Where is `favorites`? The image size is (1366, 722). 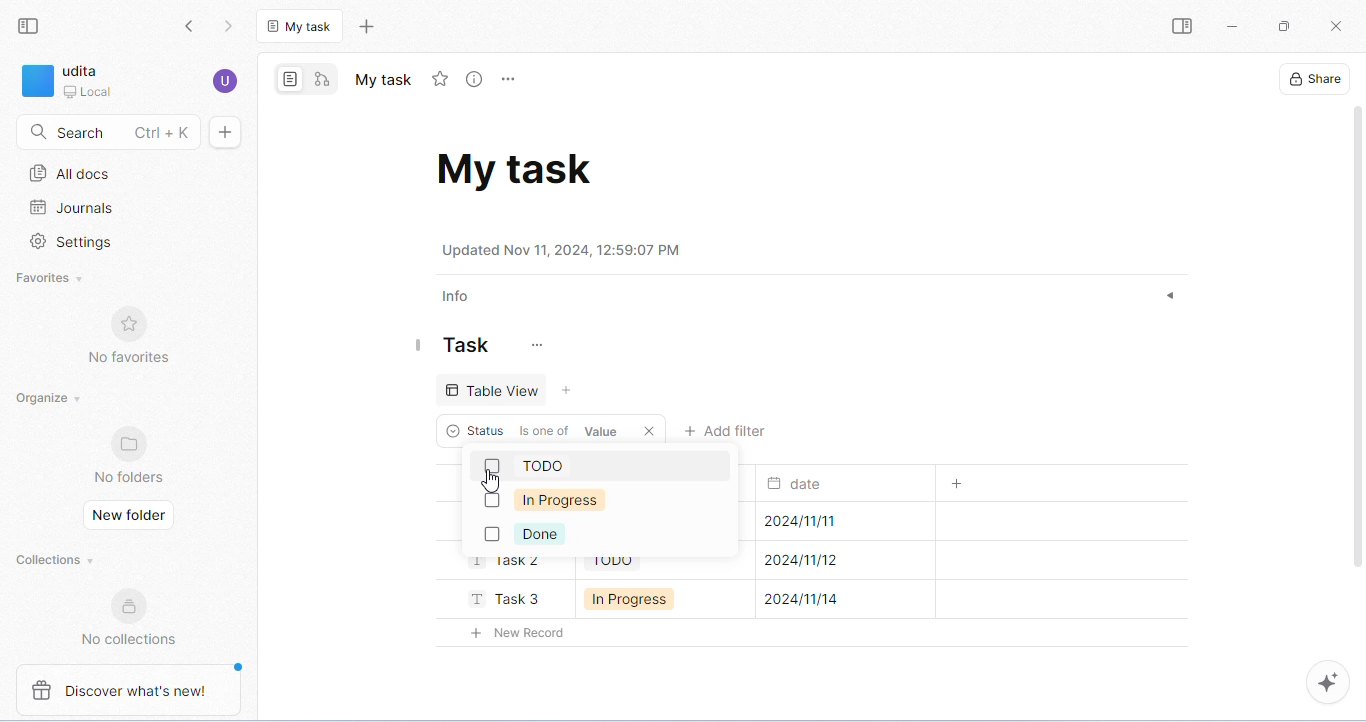 favorites is located at coordinates (52, 280).